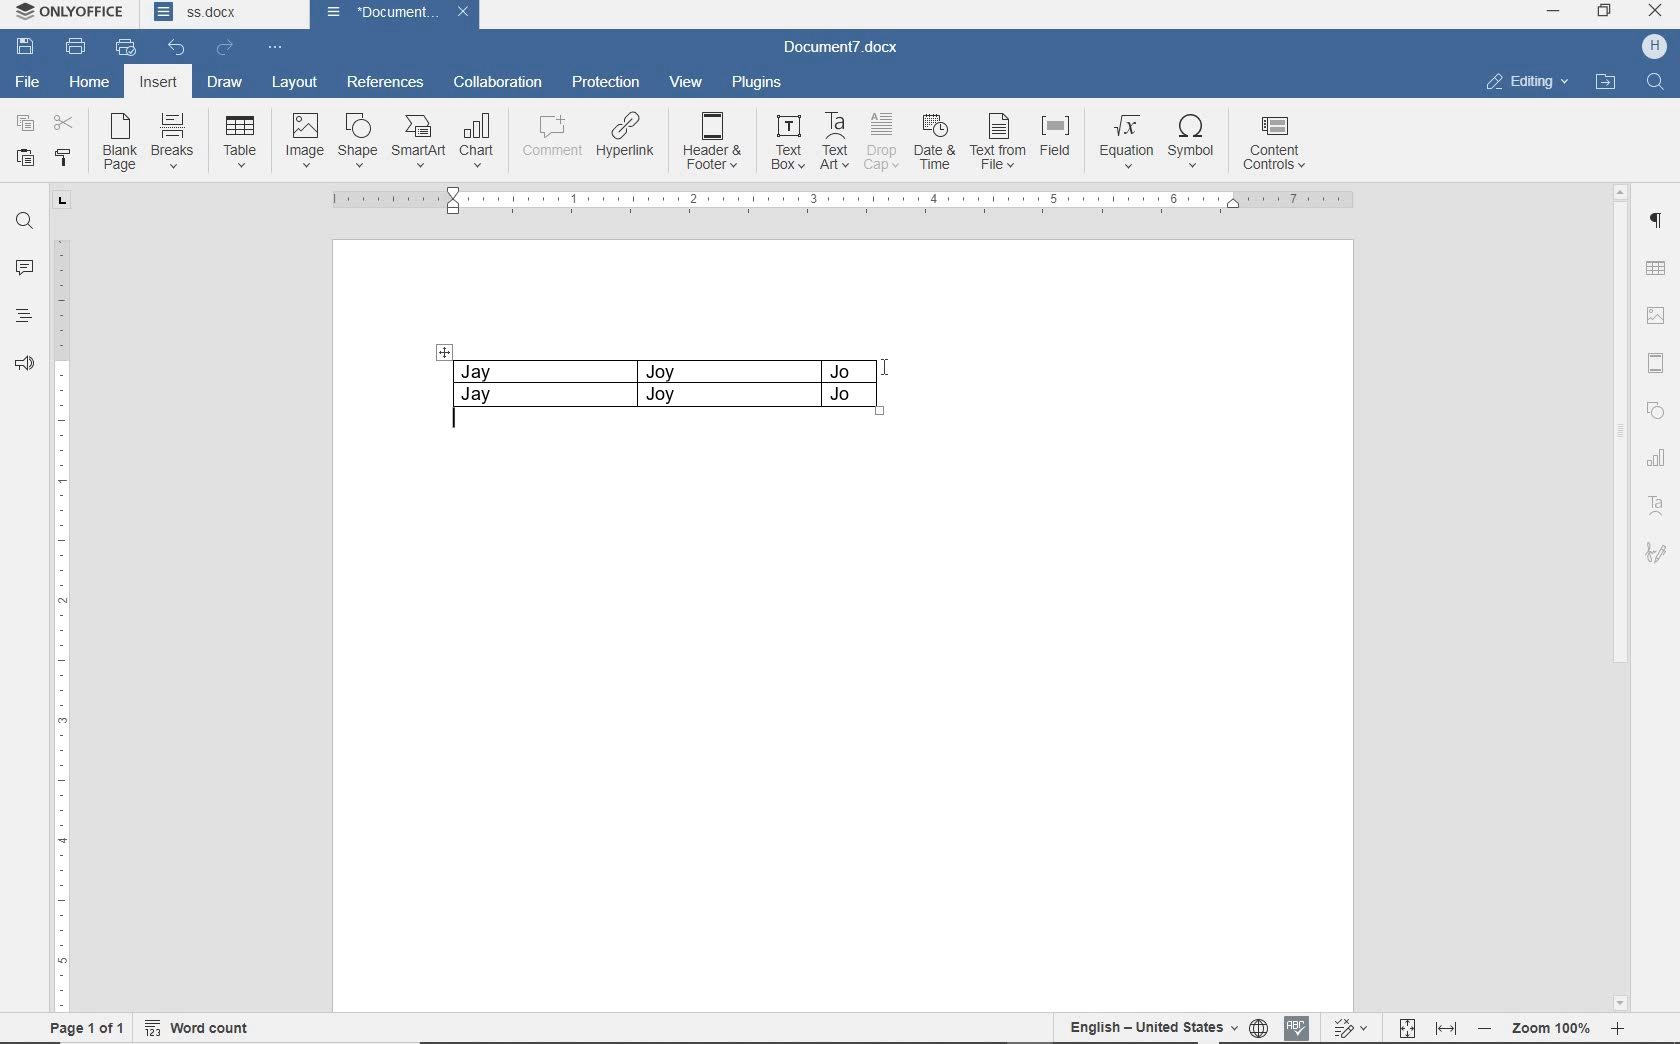  Describe the element at coordinates (478, 142) in the screenshot. I see `CHART` at that location.